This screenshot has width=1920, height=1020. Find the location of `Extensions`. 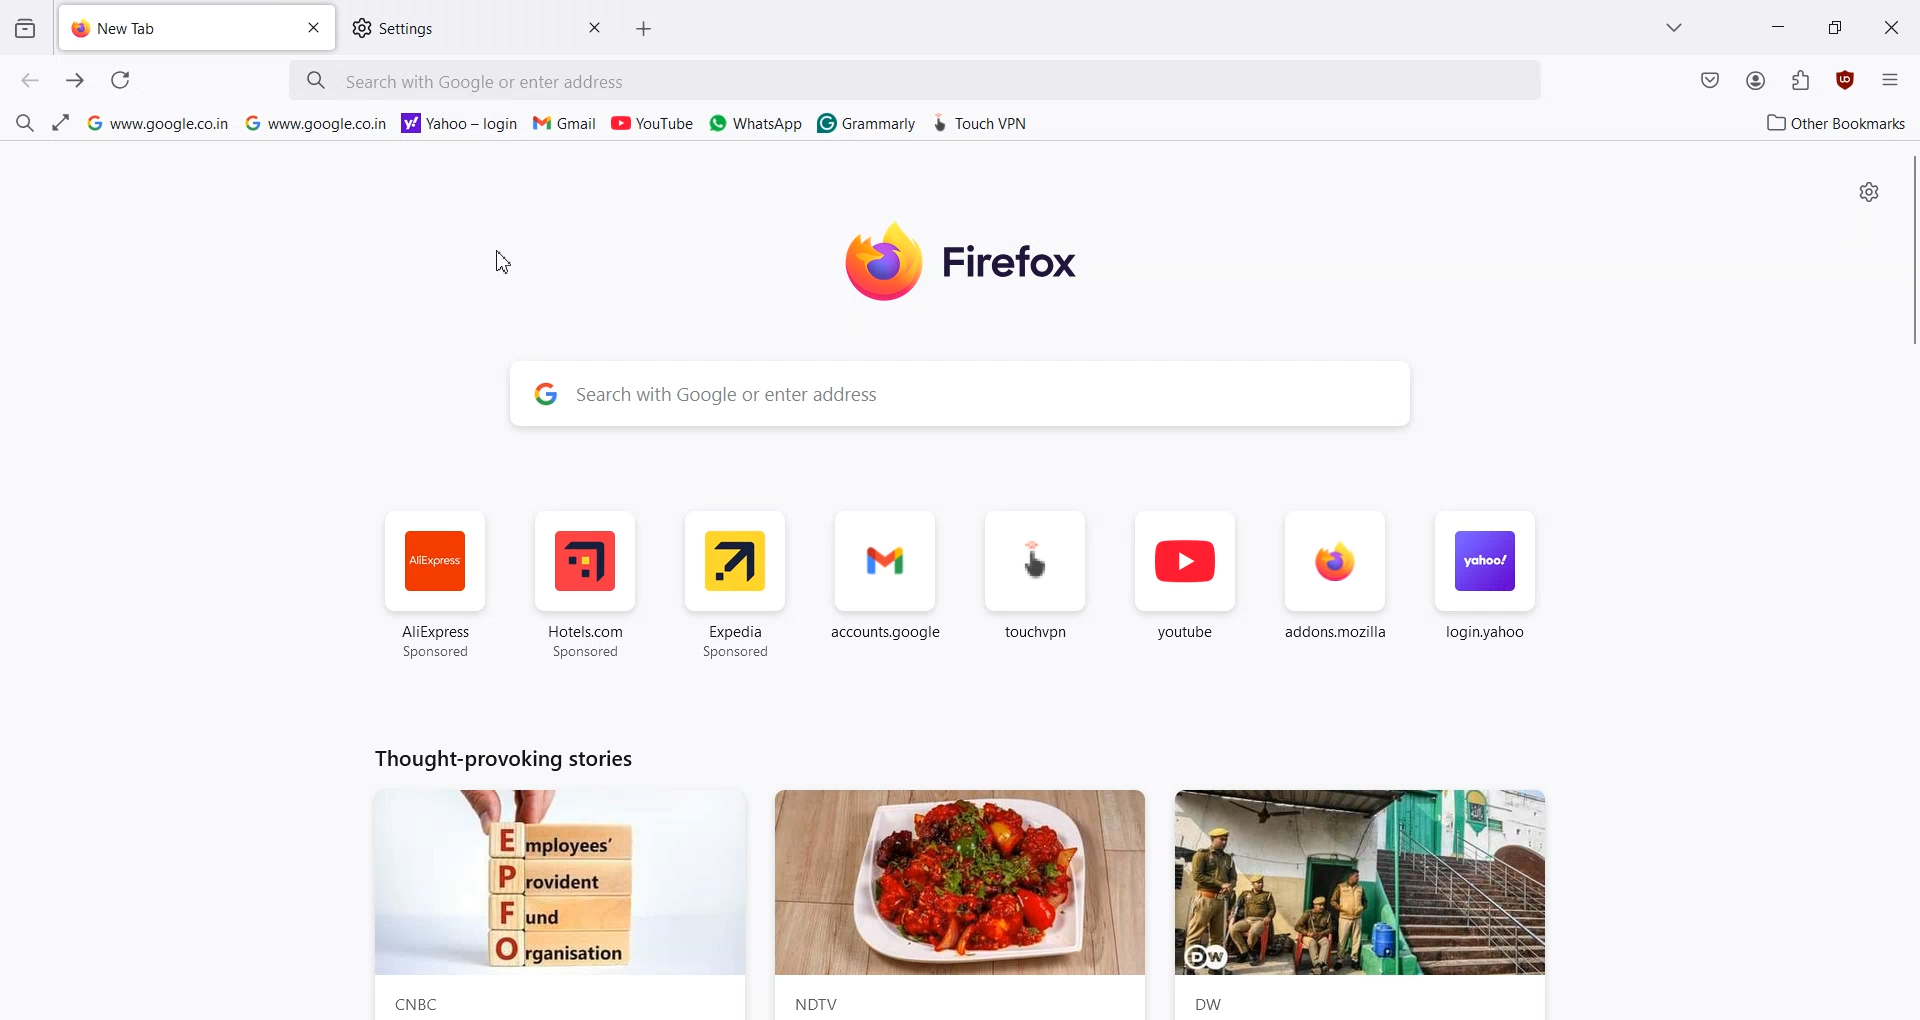

Extensions is located at coordinates (1801, 80).